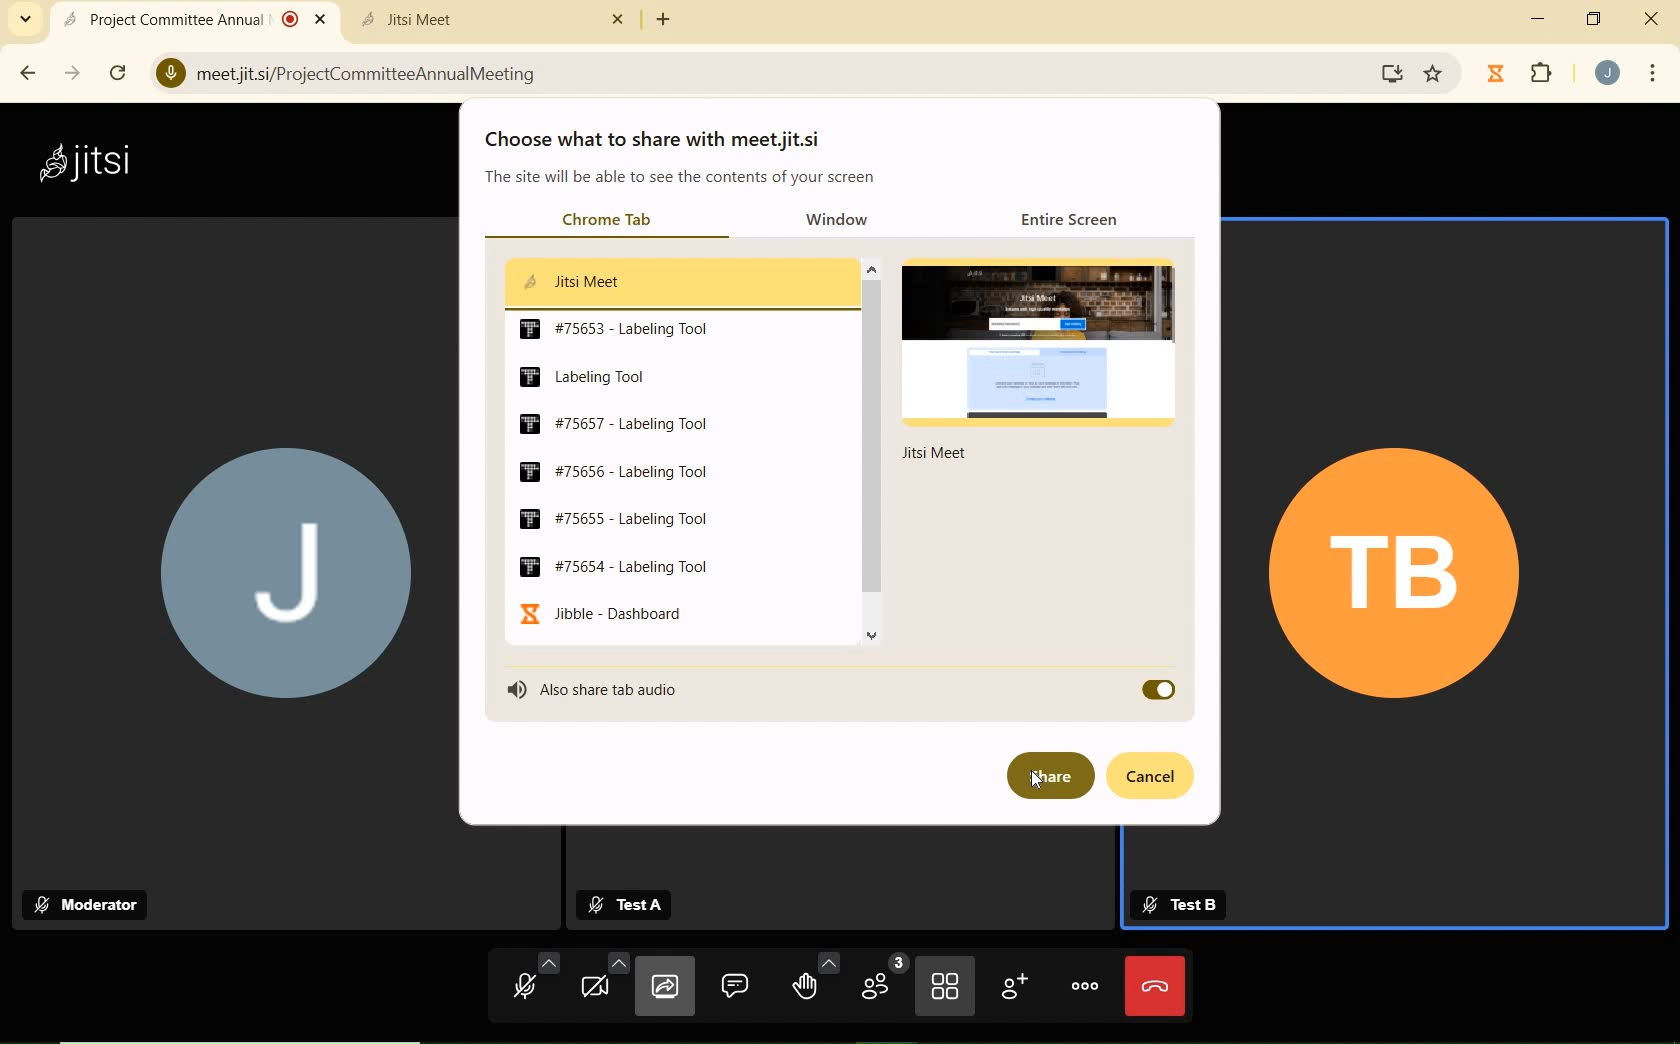  Describe the element at coordinates (605, 219) in the screenshot. I see `chrome tab` at that location.